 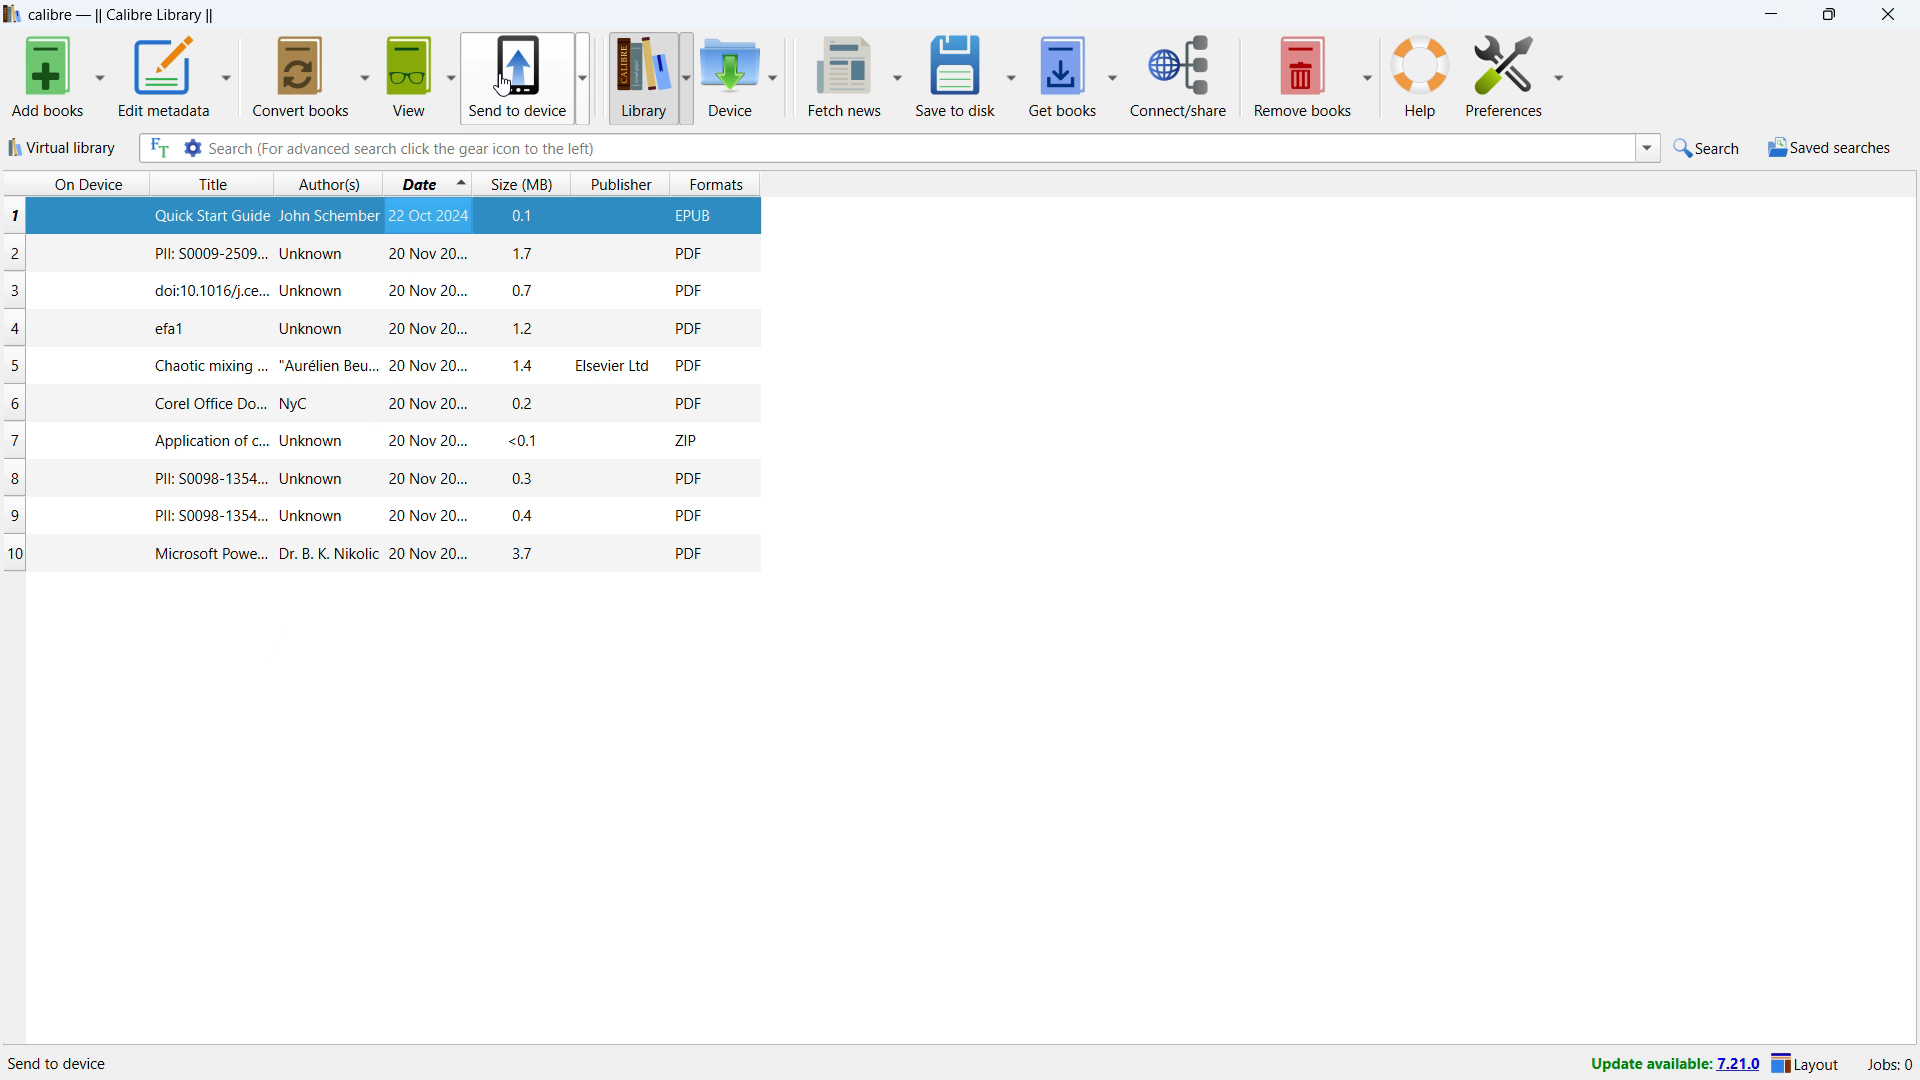 I want to click on details of software, so click(x=185, y=1064).